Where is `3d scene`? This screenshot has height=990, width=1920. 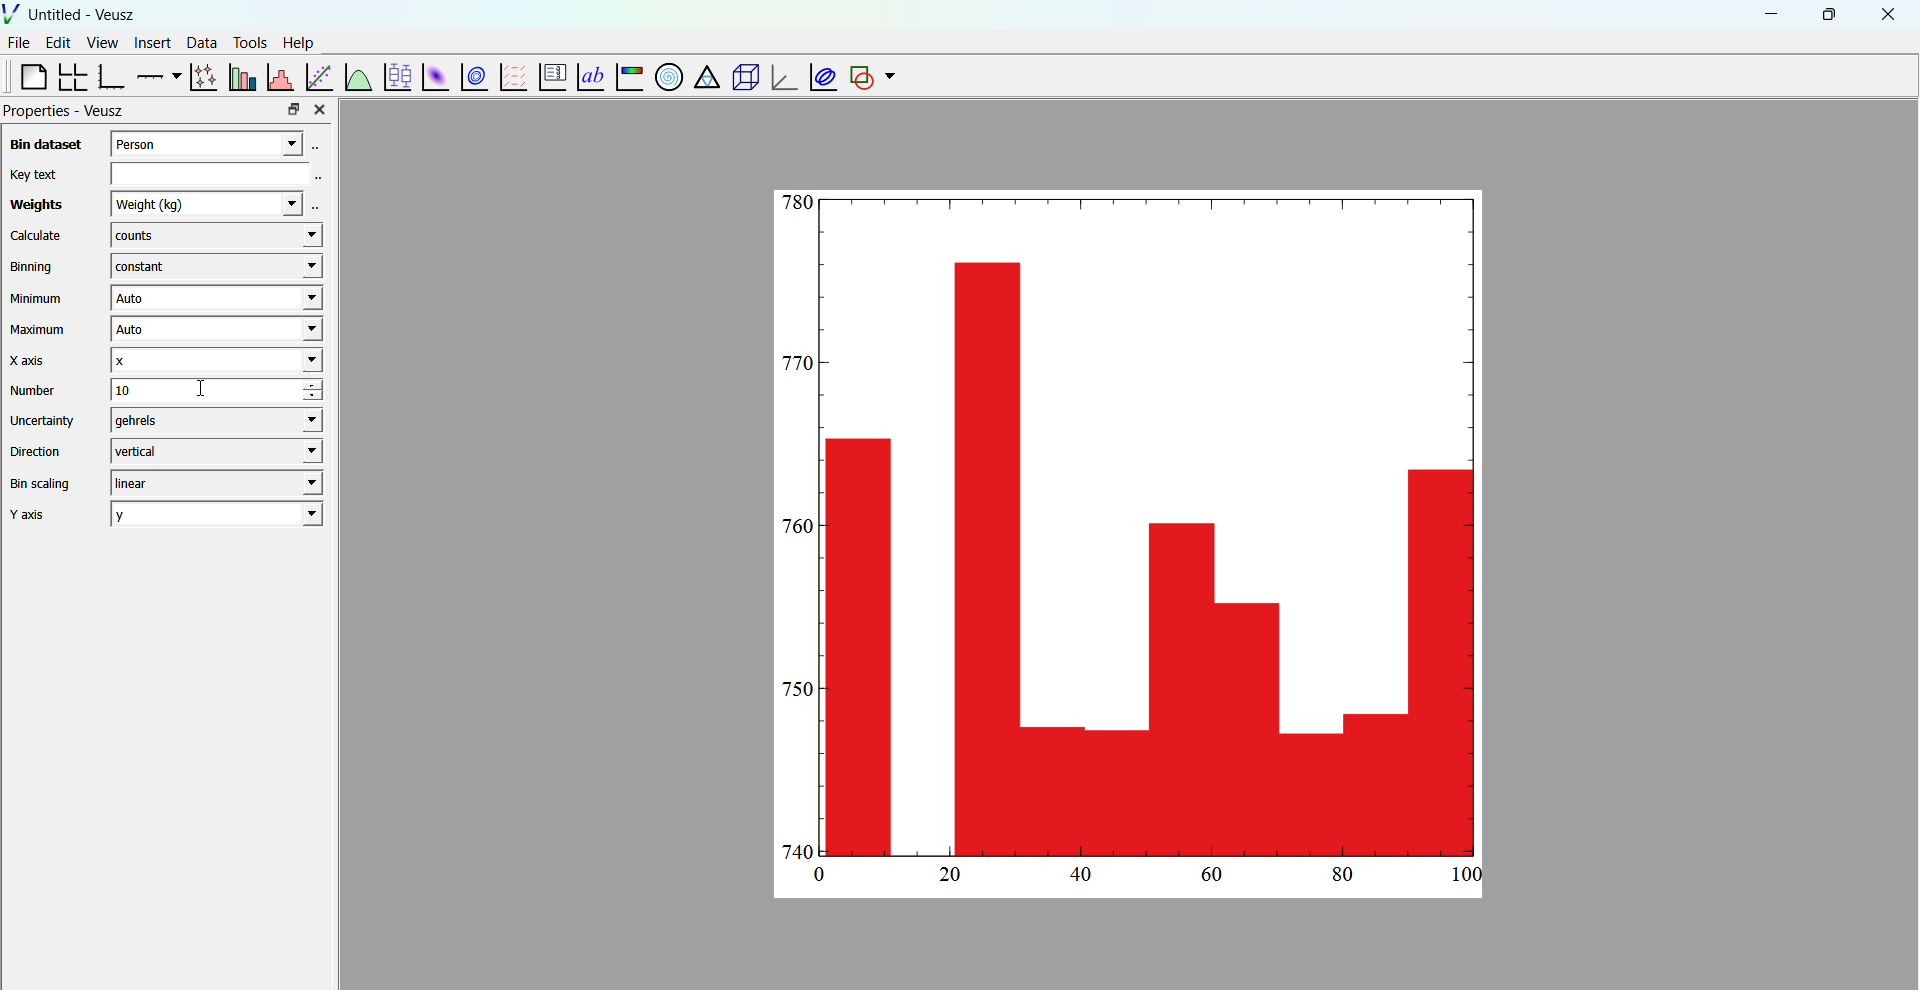
3d scene is located at coordinates (742, 78).